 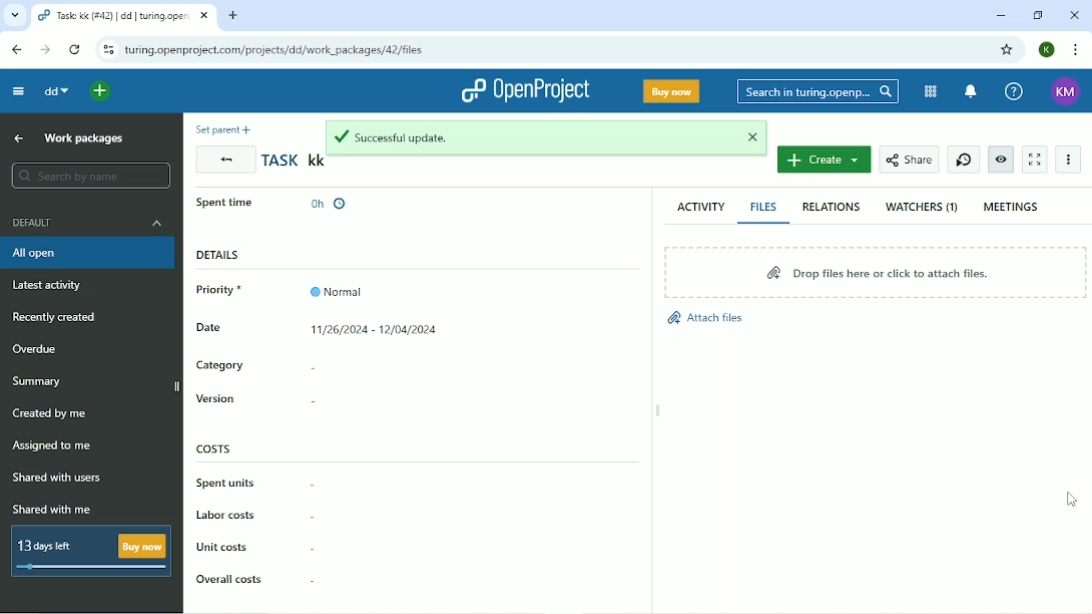 What do you see at coordinates (231, 17) in the screenshot?
I see `New tab` at bounding box center [231, 17].